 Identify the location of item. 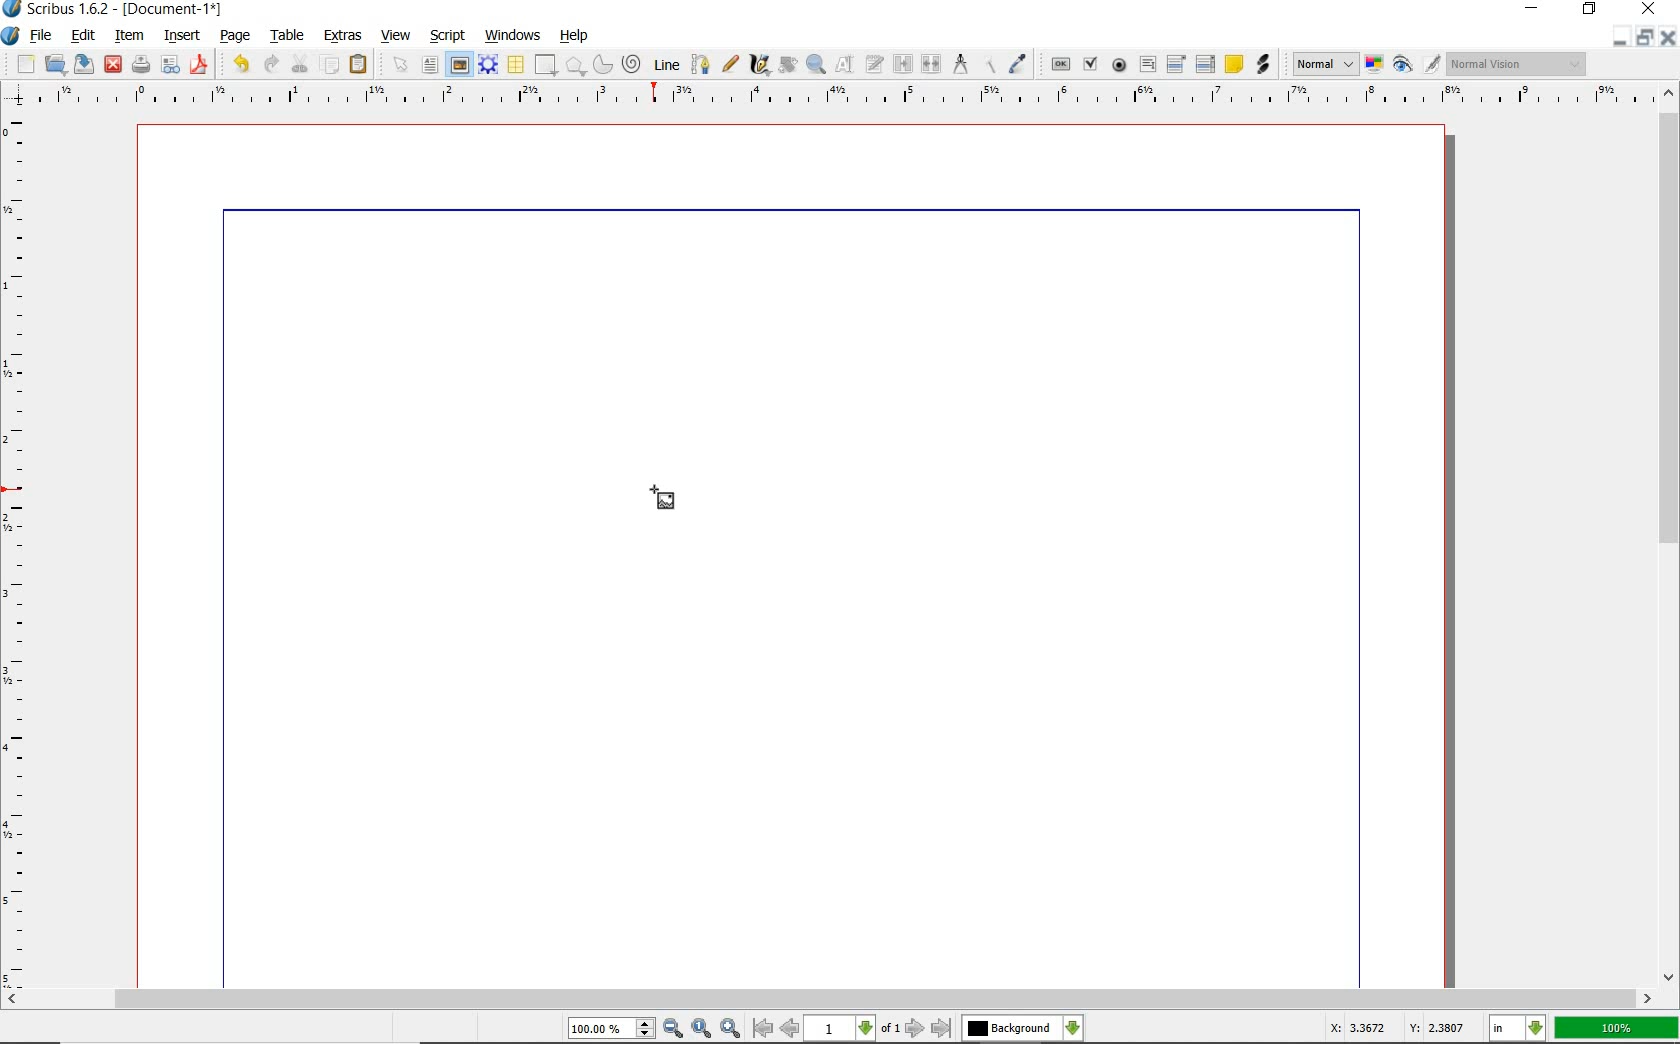
(129, 36).